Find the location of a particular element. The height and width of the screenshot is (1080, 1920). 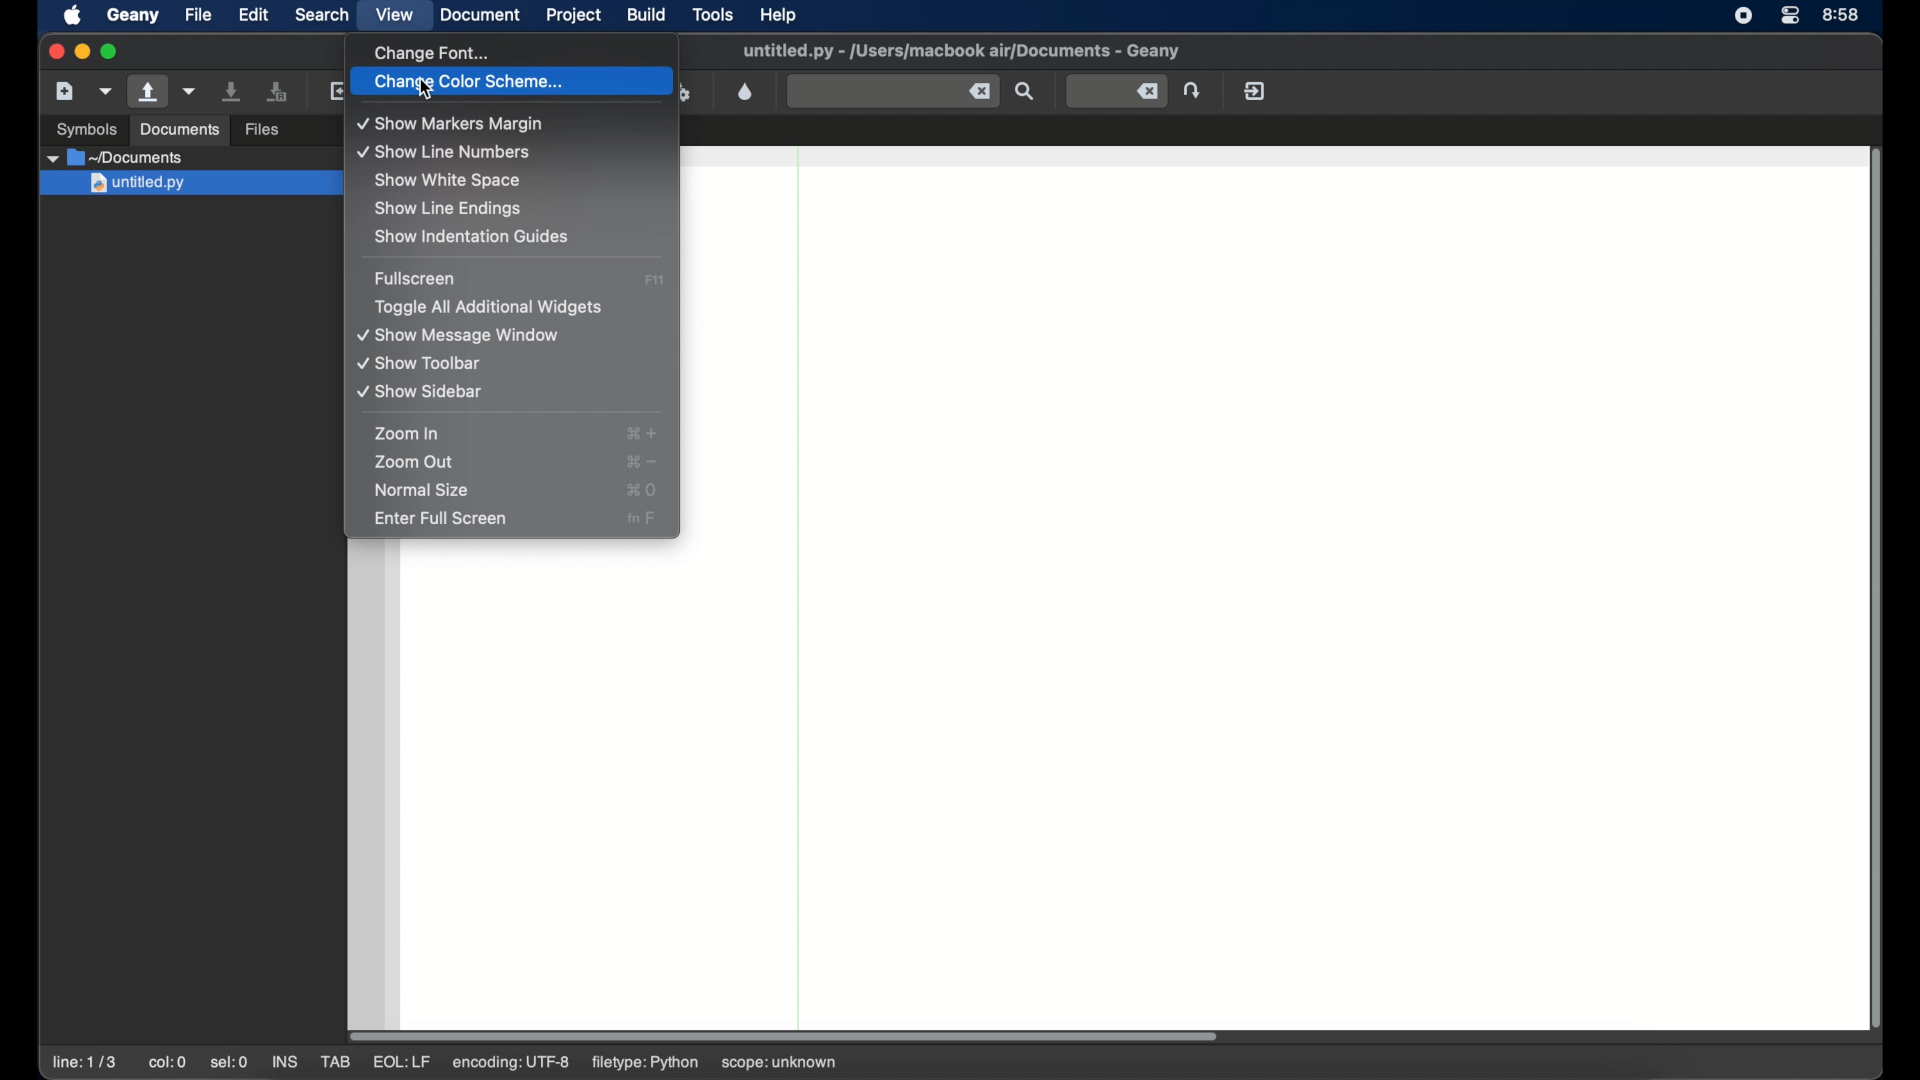

eql: lf is located at coordinates (402, 1062).